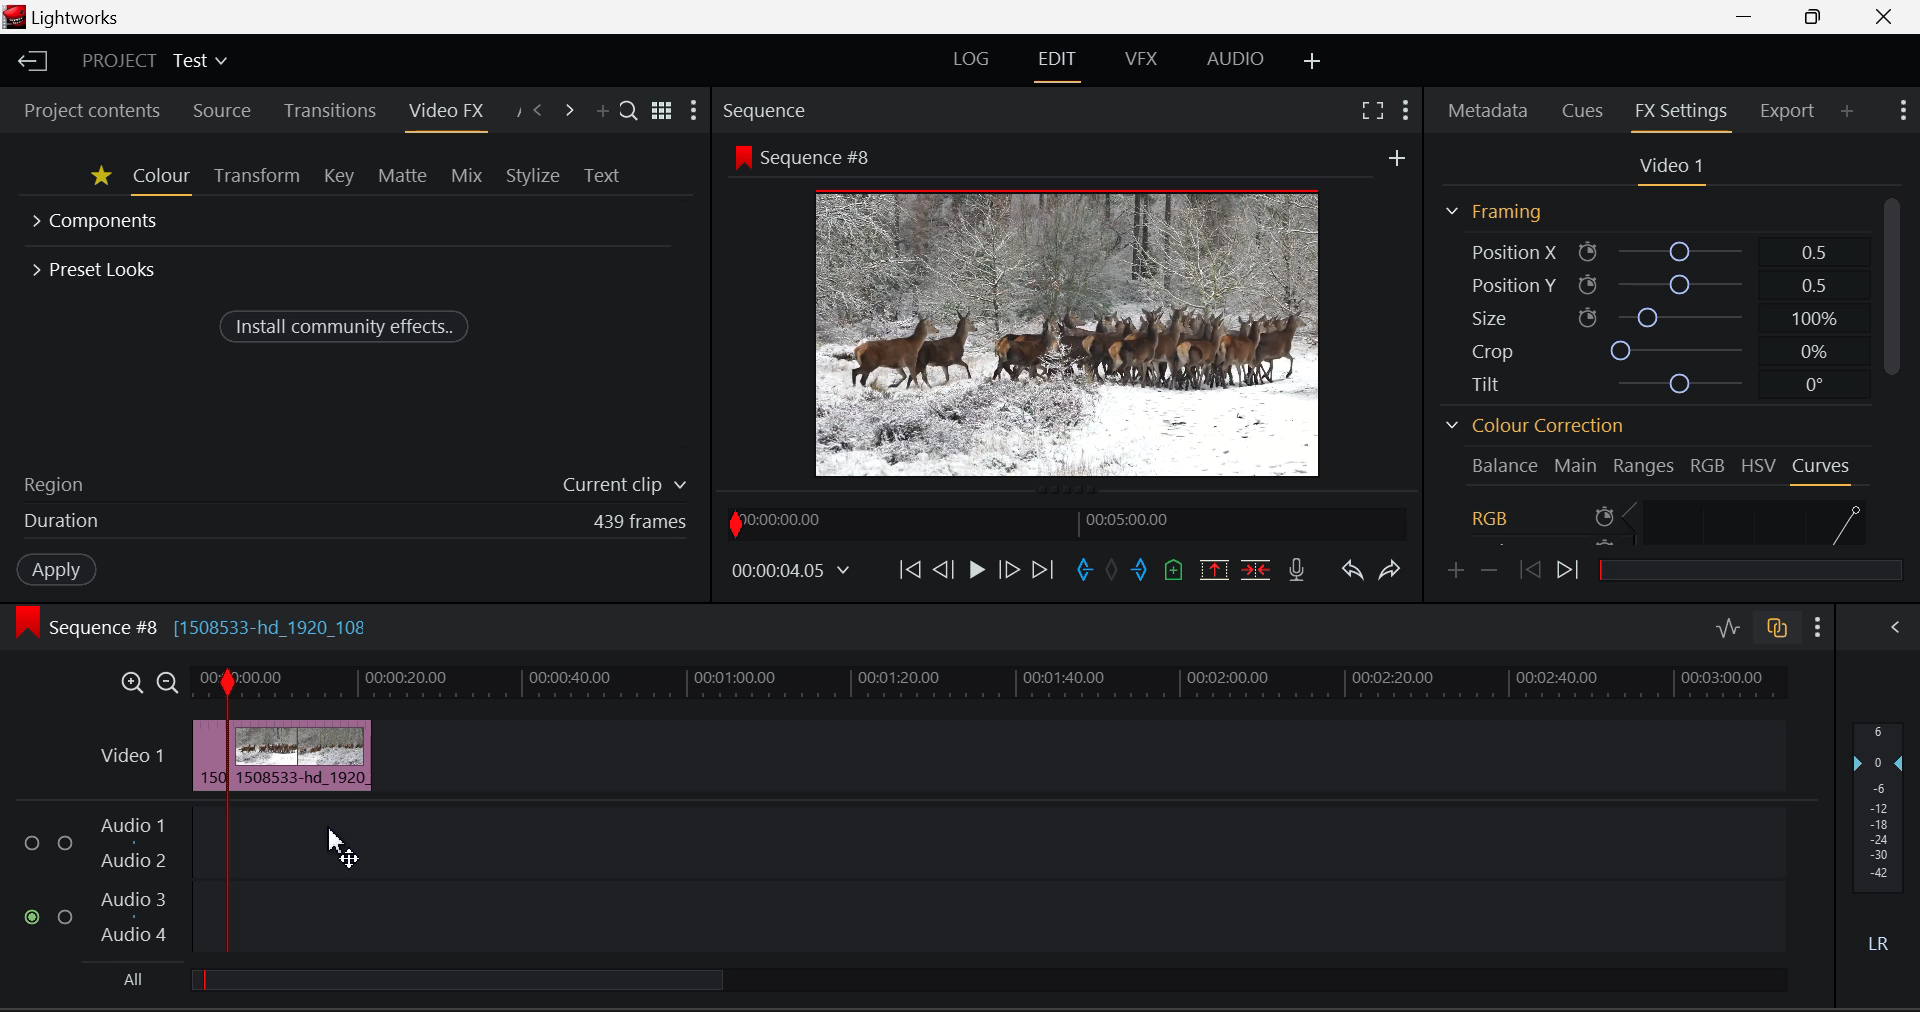 Image resolution: width=1920 pixels, height=1012 pixels. I want to click on Project Timeline Navigator, so click(1067, 522).